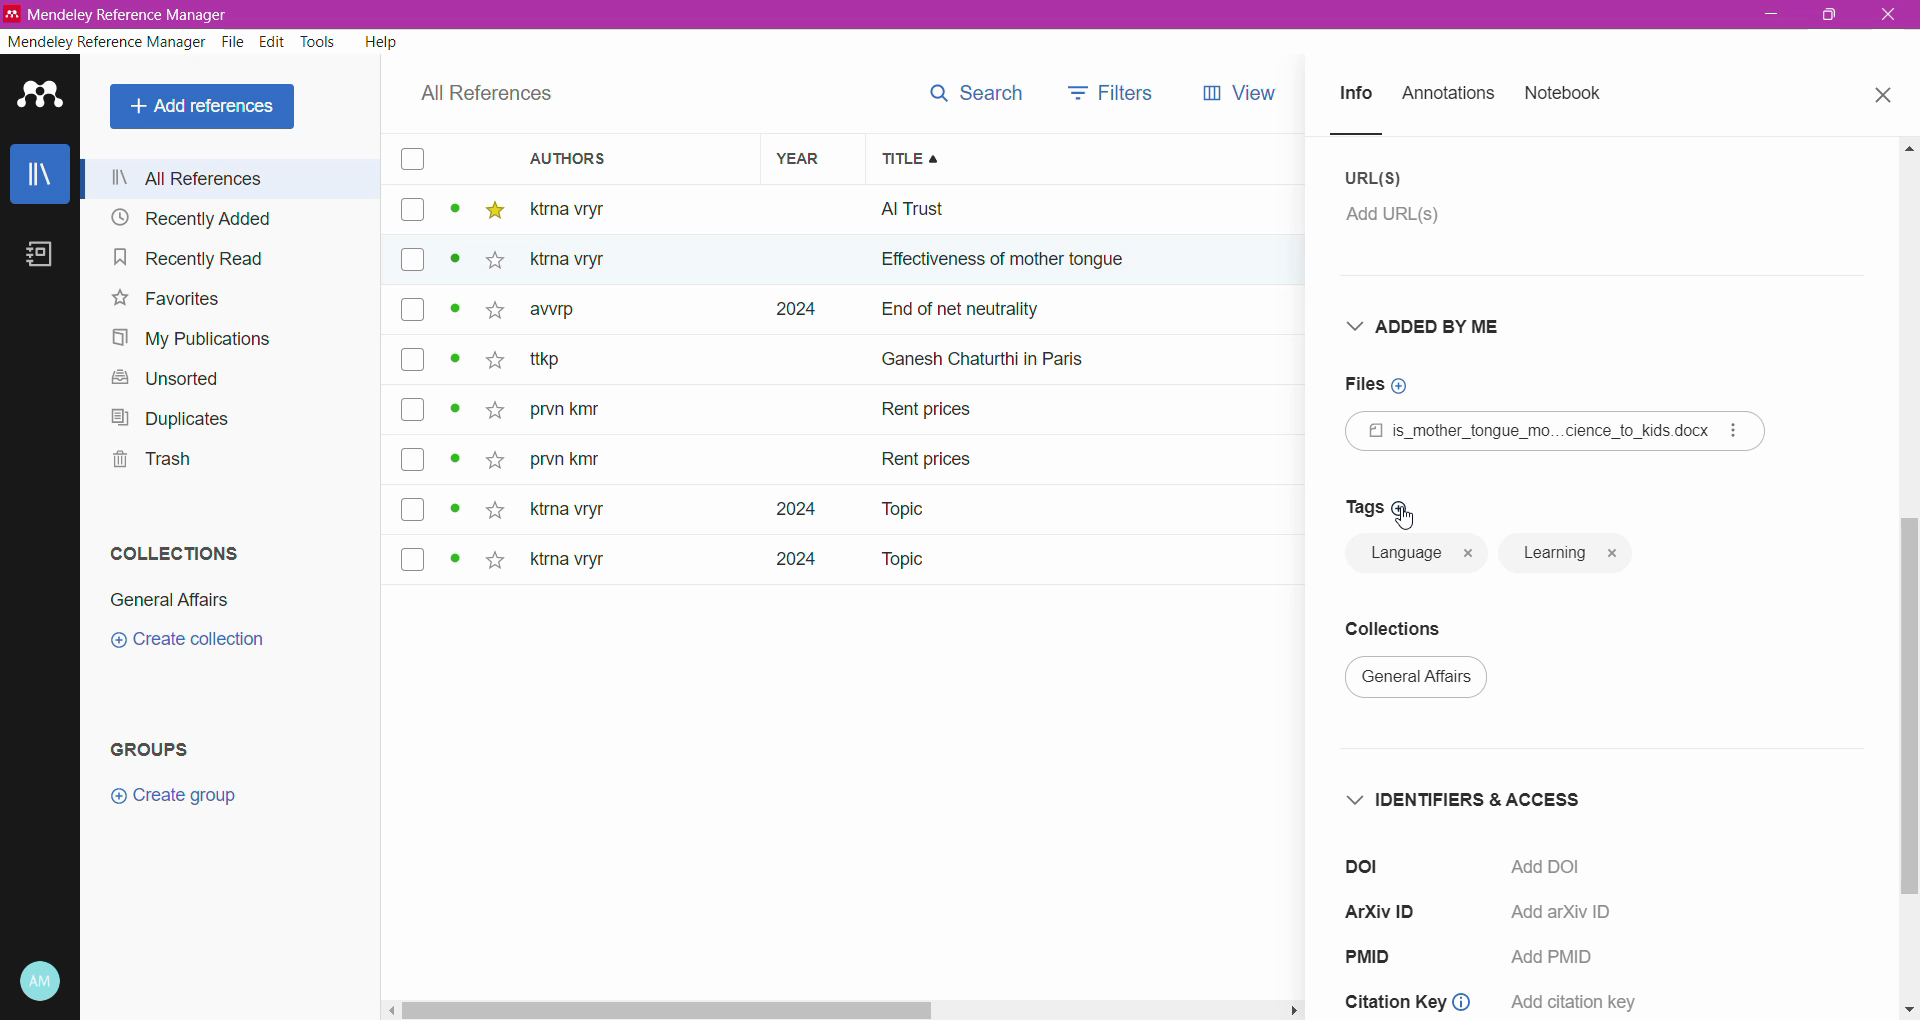 The image size is (1920, 1020). Describe the element at coordinates (1568, 554) in the screenshot. I see `learning` at that location.